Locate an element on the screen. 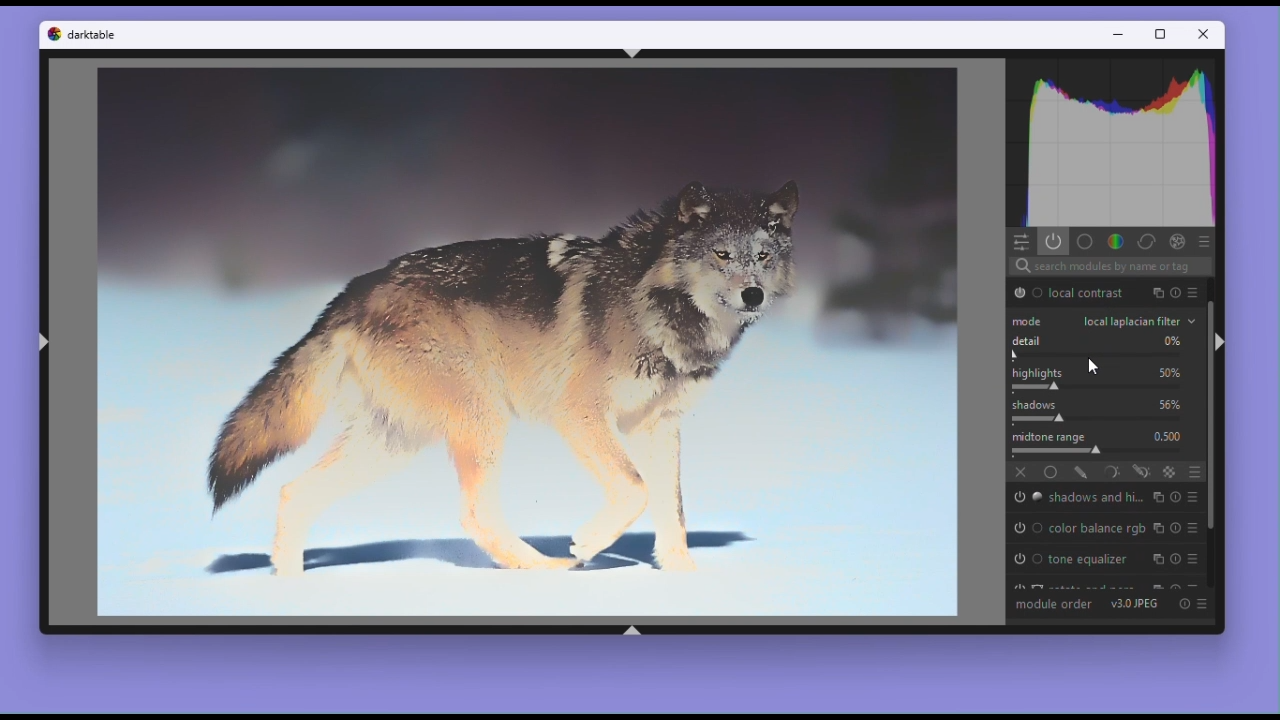  'tone equalizer' is switched off is located at coordinates (1024, 561).